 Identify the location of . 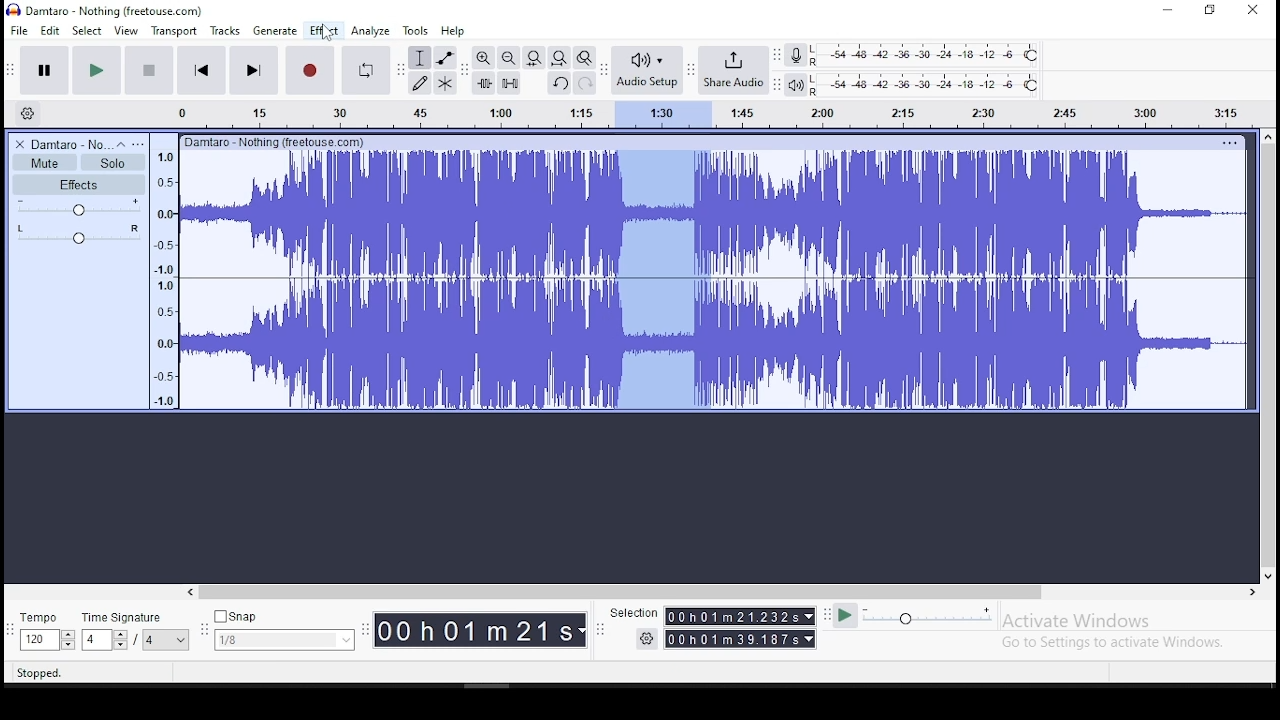
(366, 628).